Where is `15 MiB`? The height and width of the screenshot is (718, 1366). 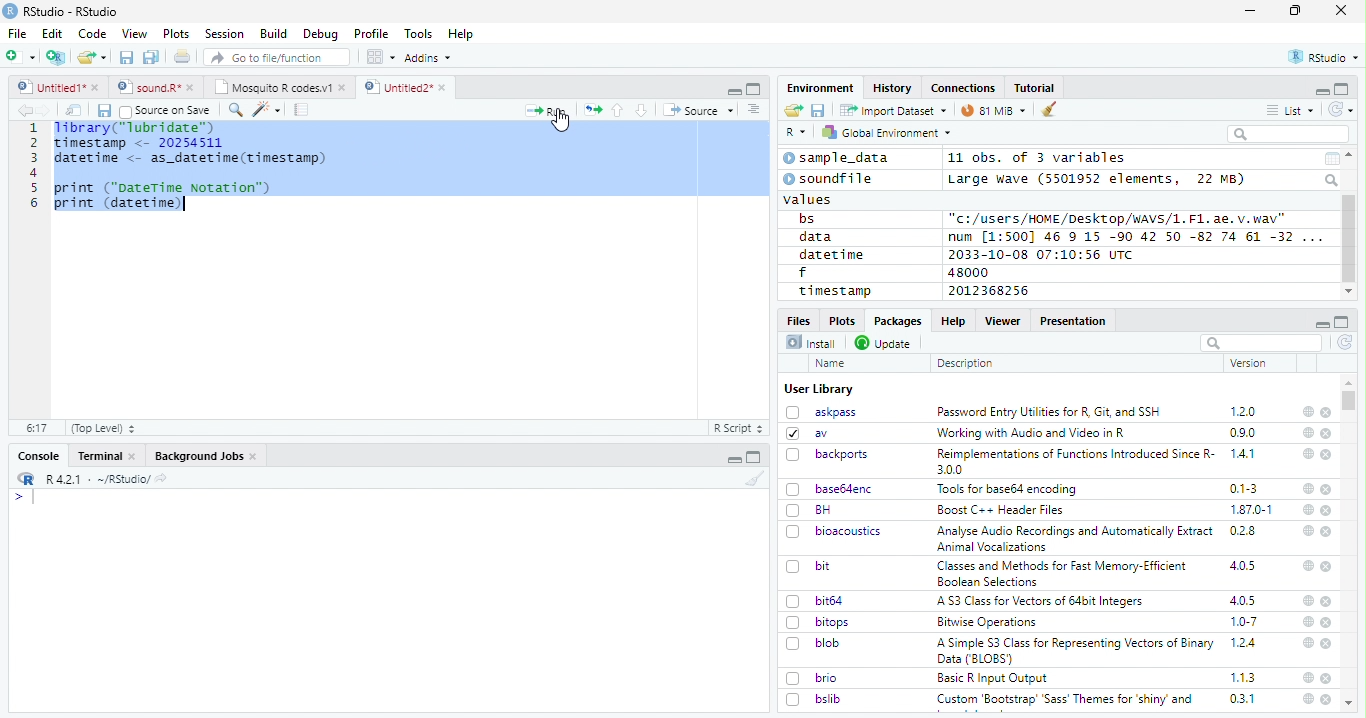 15 MiB is located at coordinates (994, 110).